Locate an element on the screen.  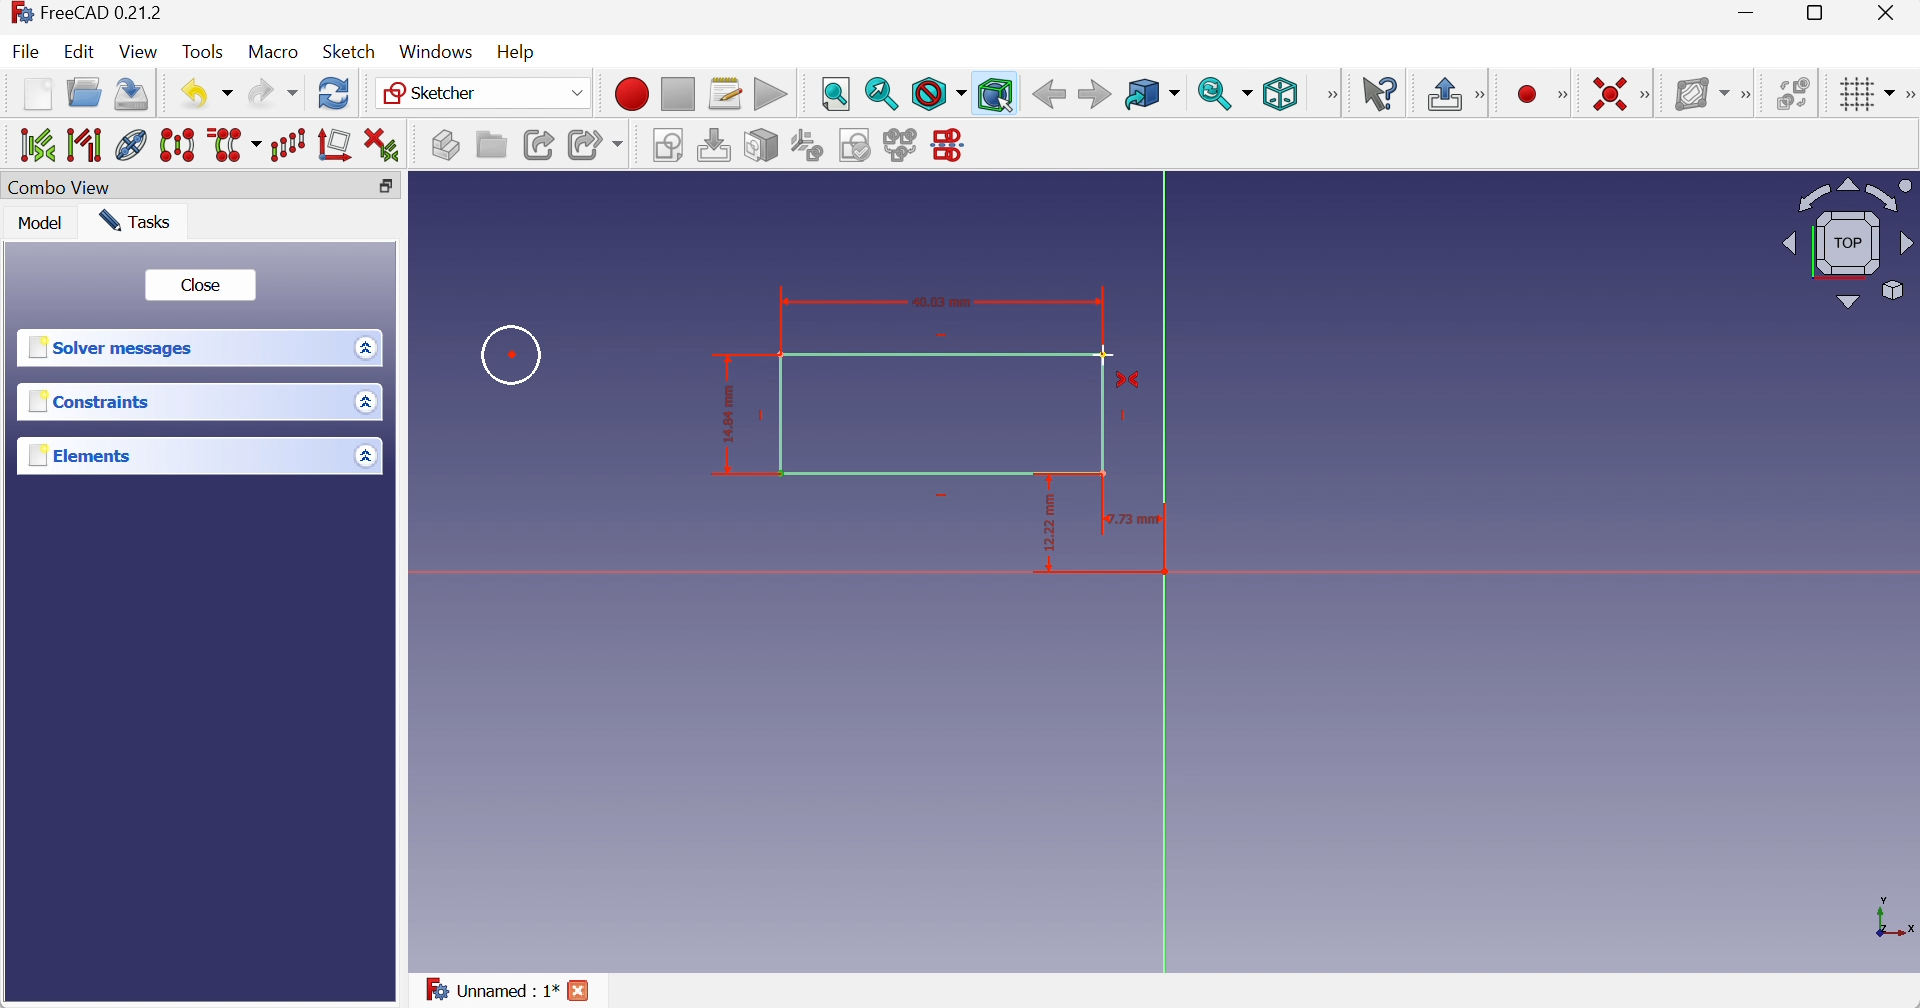
Forward is located at coordinates (1095, 95).